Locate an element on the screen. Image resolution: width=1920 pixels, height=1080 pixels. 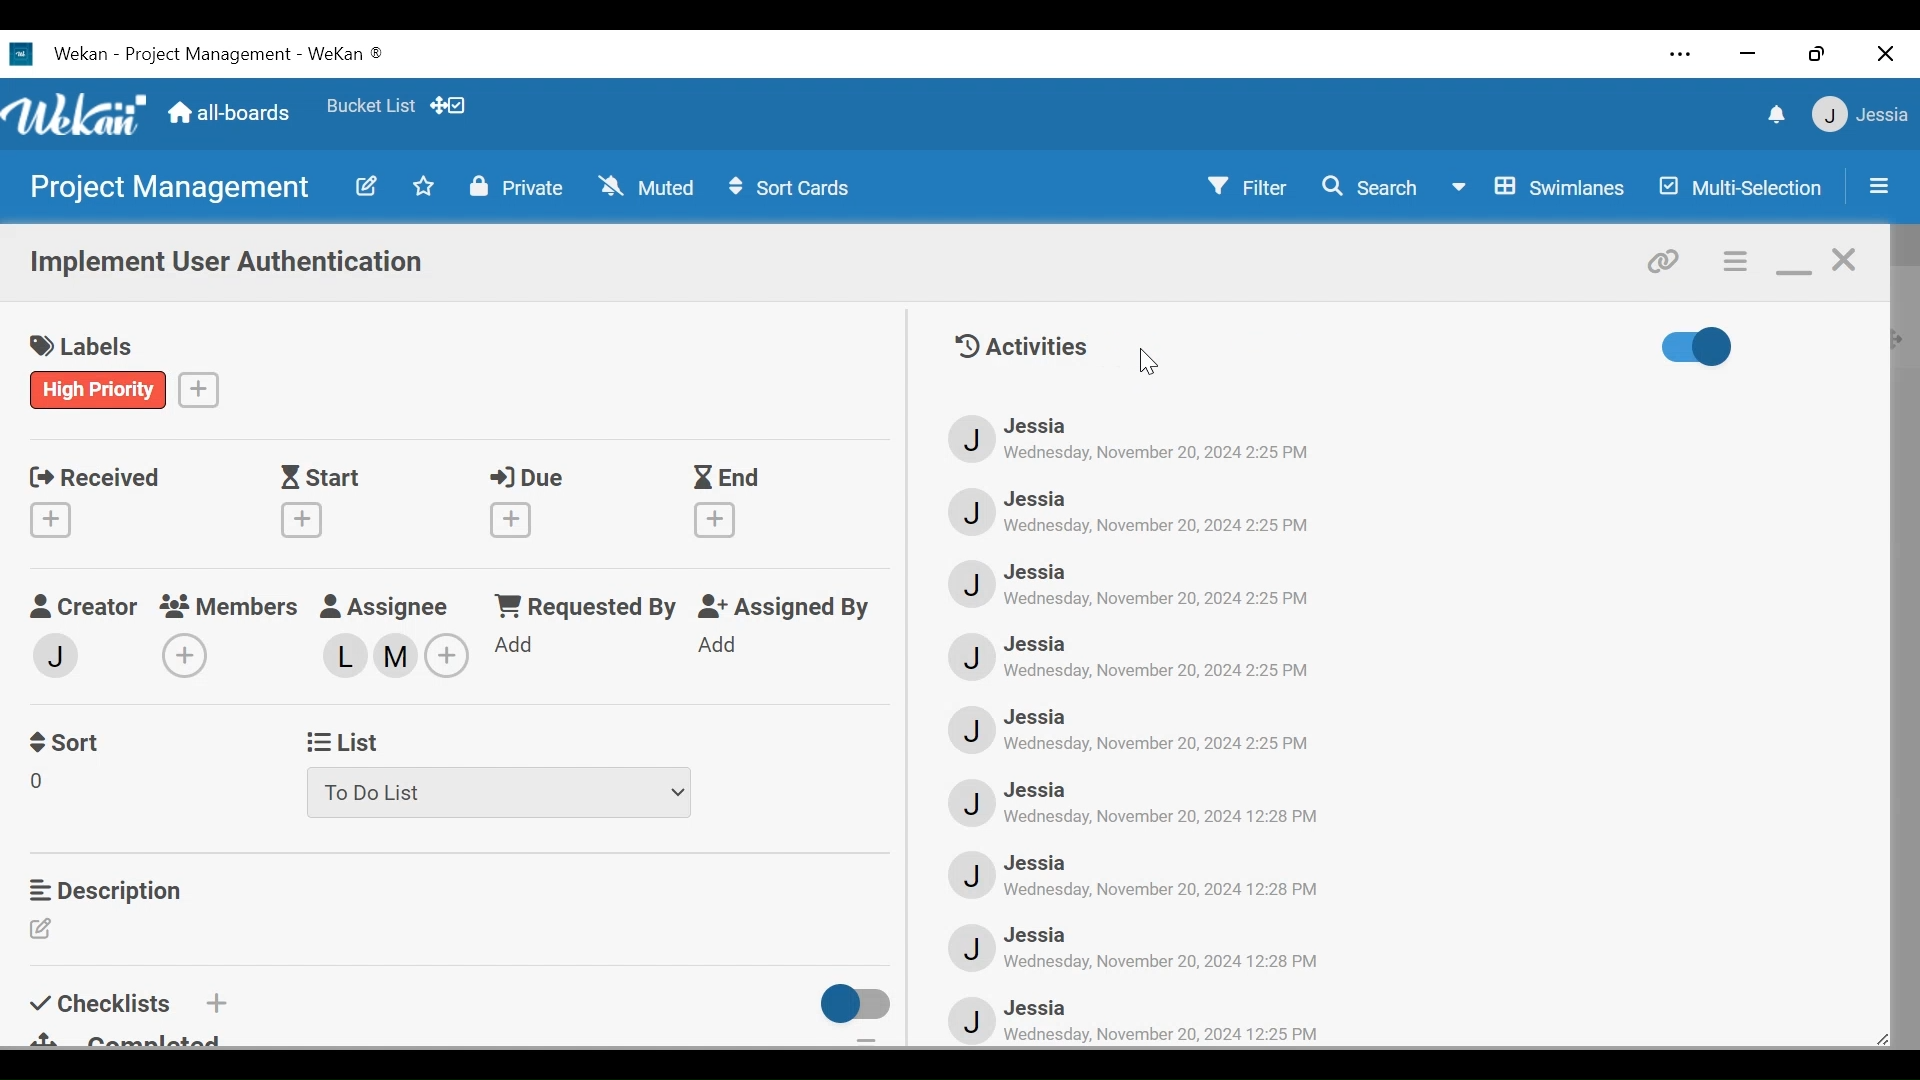
Date is located at coordinates (1162, 1033).